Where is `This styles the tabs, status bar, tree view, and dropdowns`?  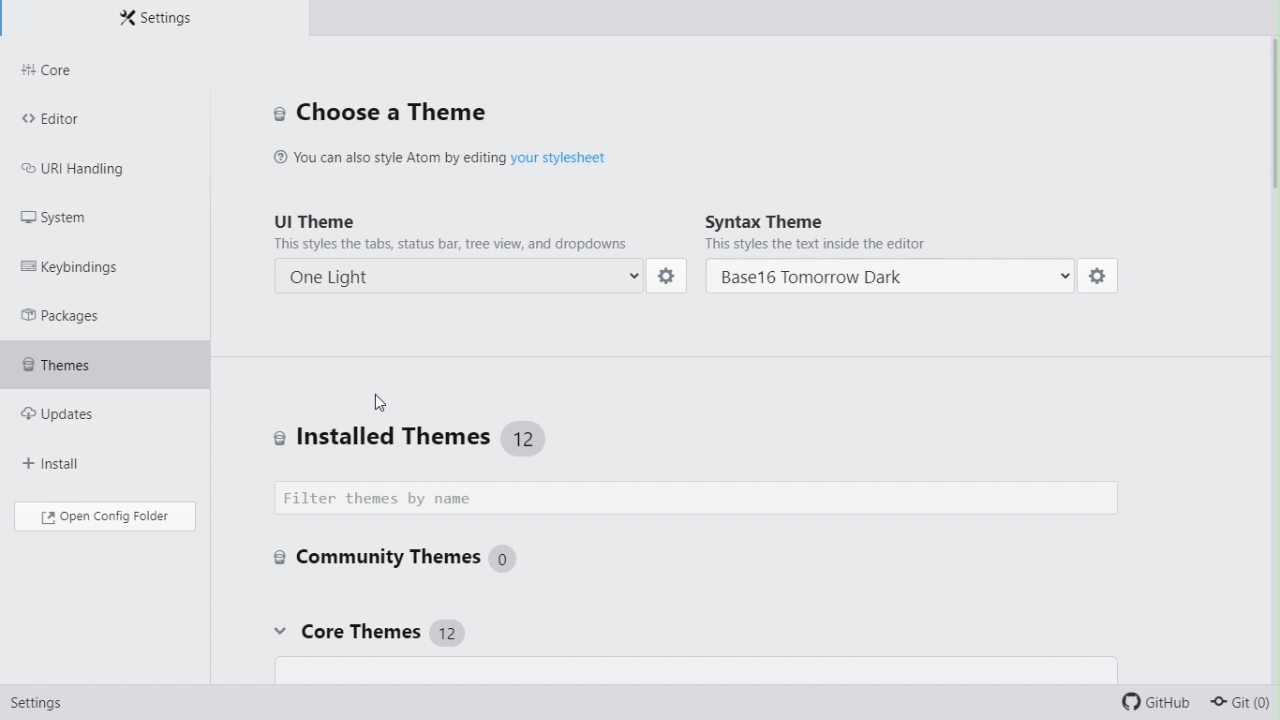 This styles the tabs, status bar, tree view, and dropdowns is located at coordinates (457, 243).